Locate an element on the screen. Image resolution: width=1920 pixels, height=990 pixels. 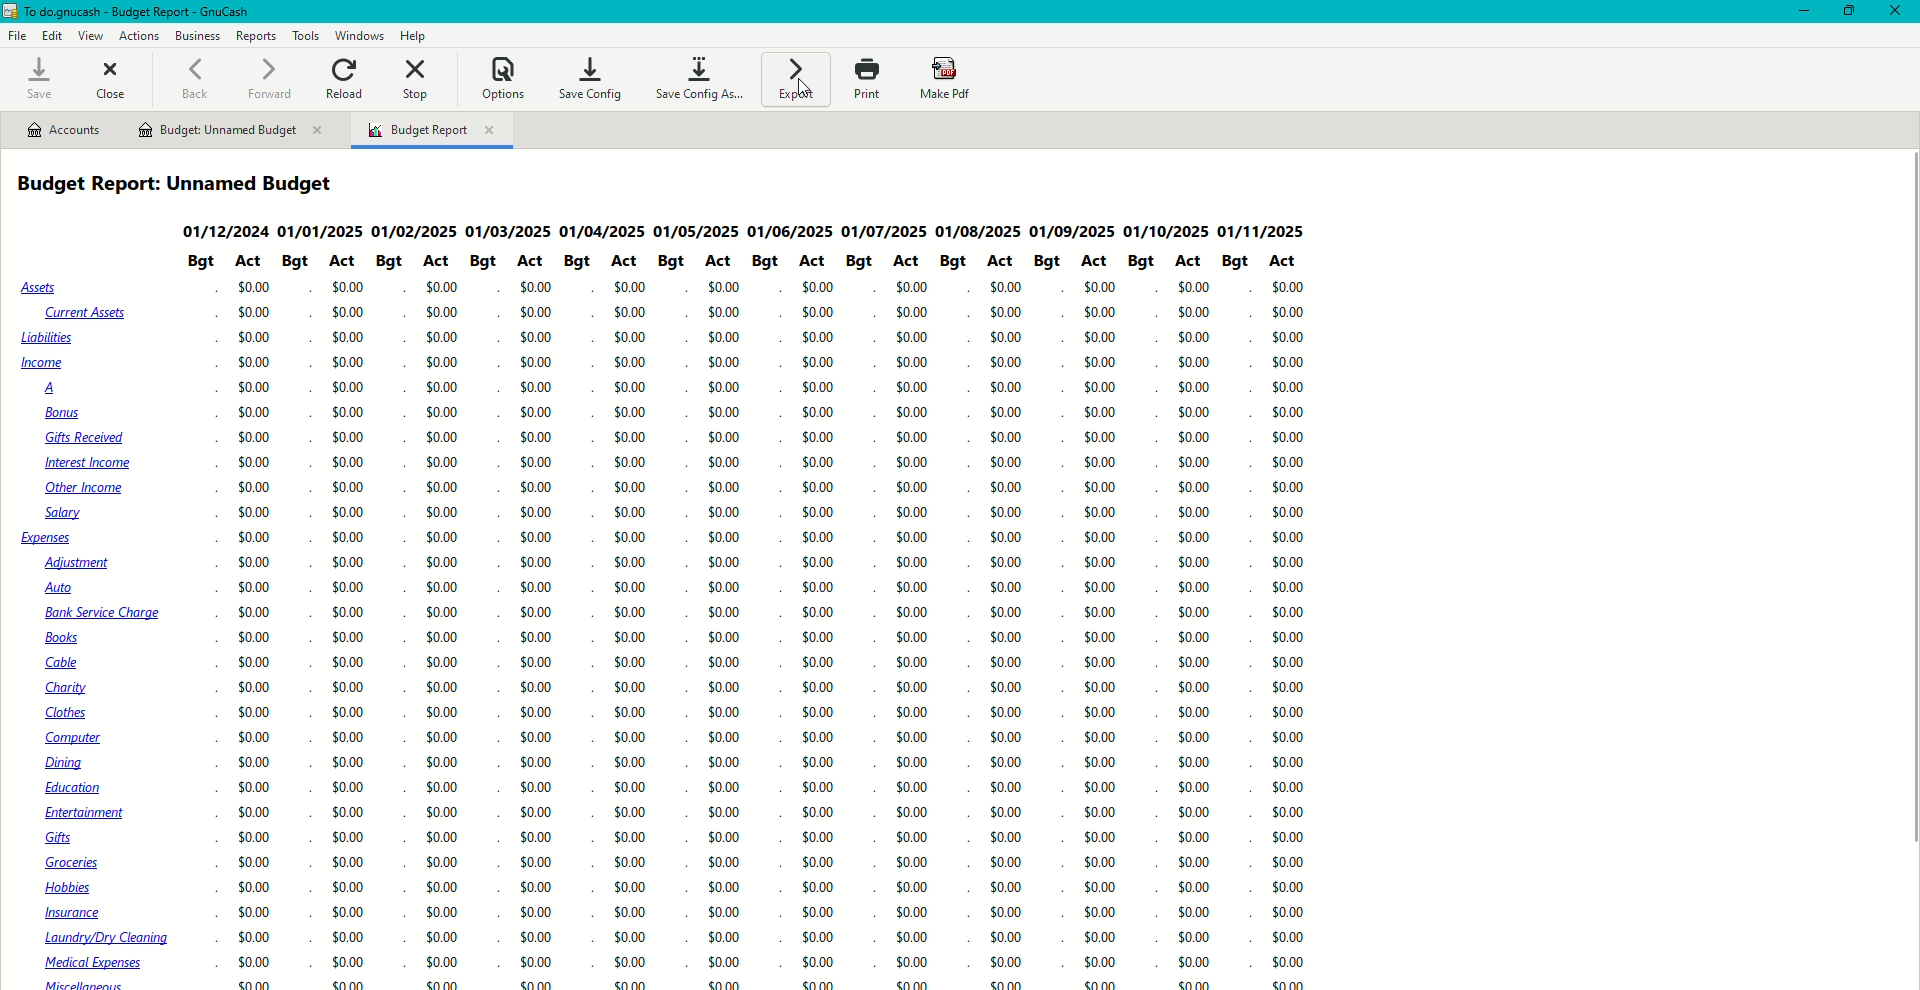
$0.00 is located at coordinates (537, 438).